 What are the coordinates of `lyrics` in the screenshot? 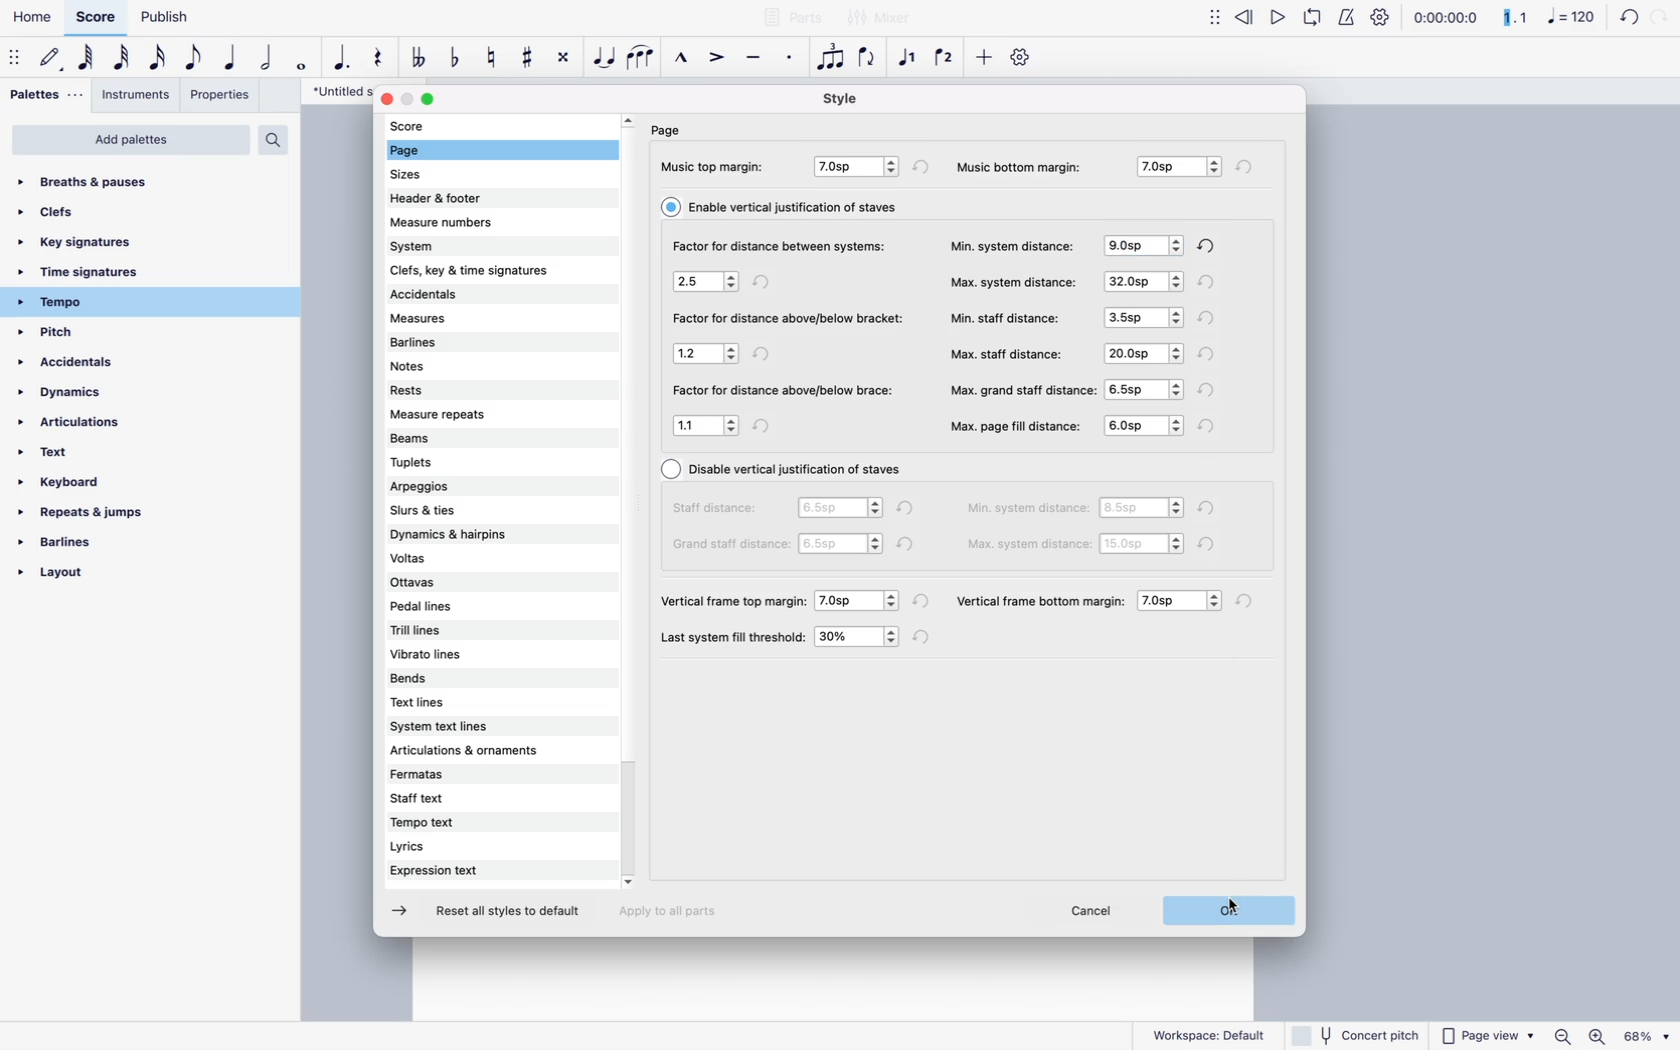 It's located at (458, 848).